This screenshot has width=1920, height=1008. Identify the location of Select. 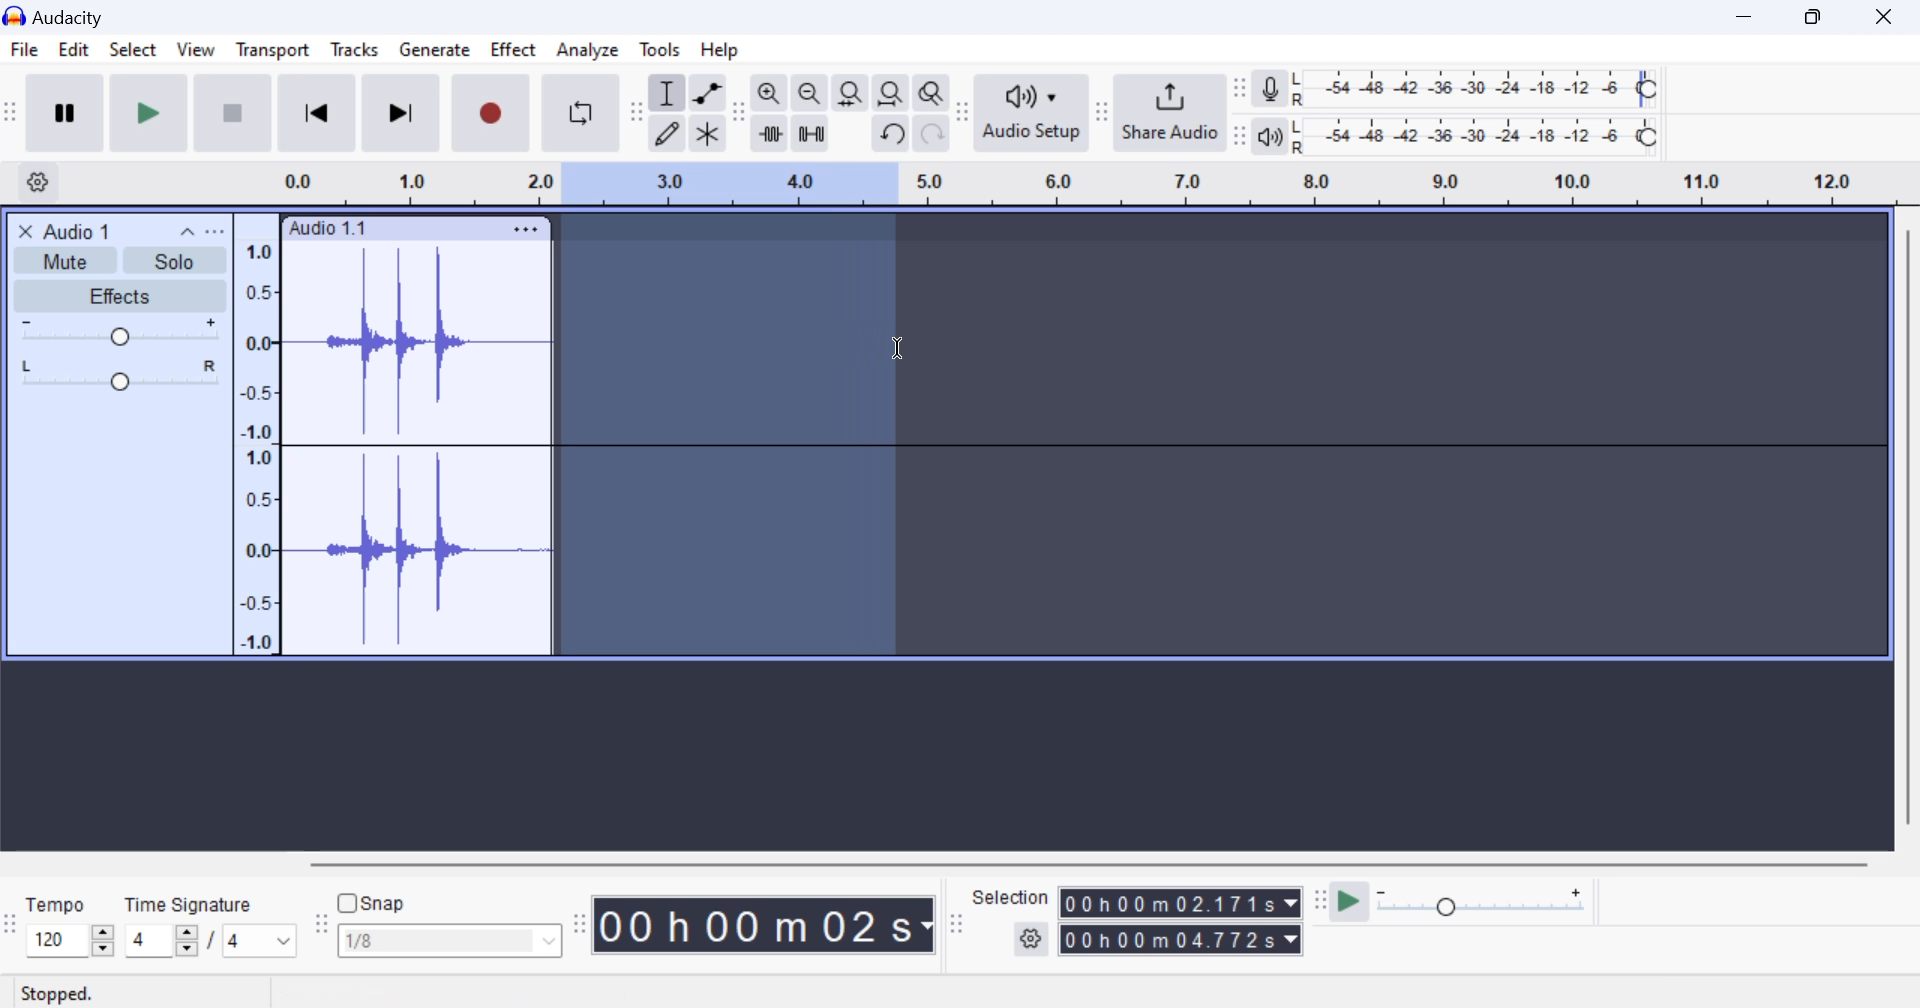
(132, 54).